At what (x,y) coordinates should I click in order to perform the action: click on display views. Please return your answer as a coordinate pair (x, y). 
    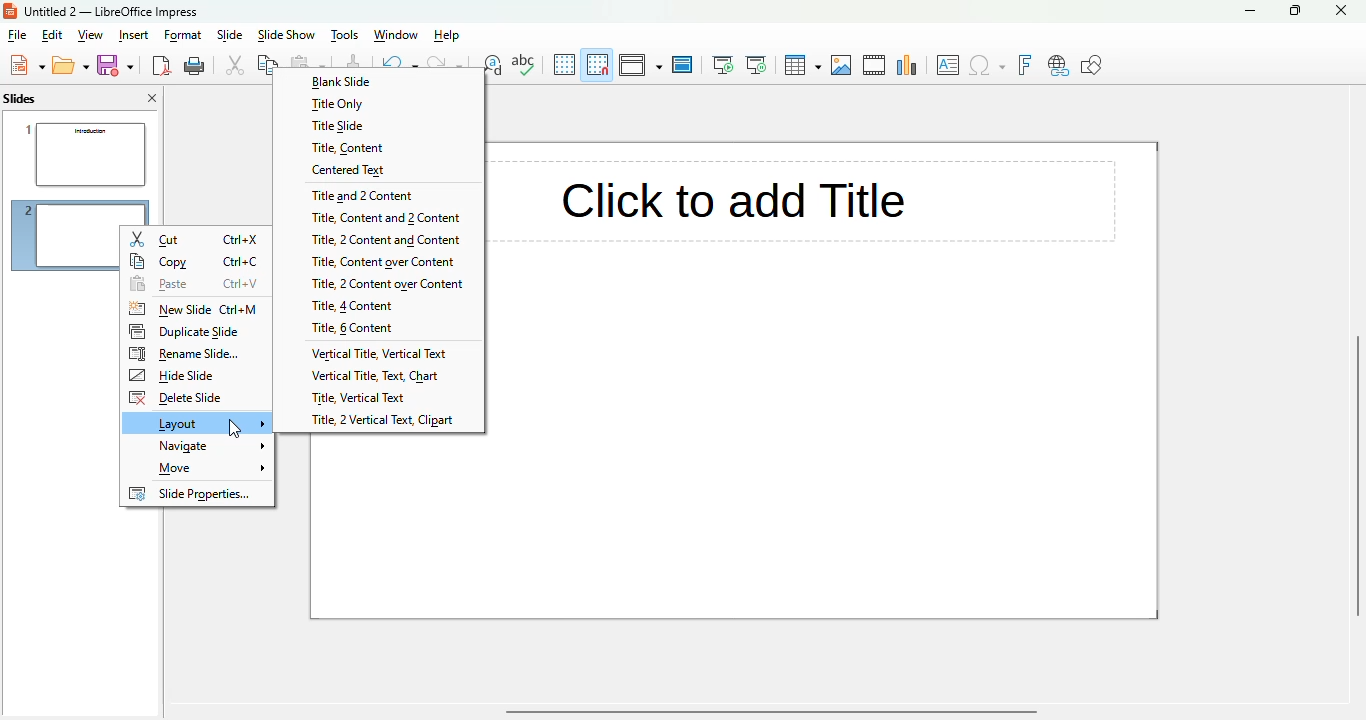
    Looking at the image, I should click on (641, 64).